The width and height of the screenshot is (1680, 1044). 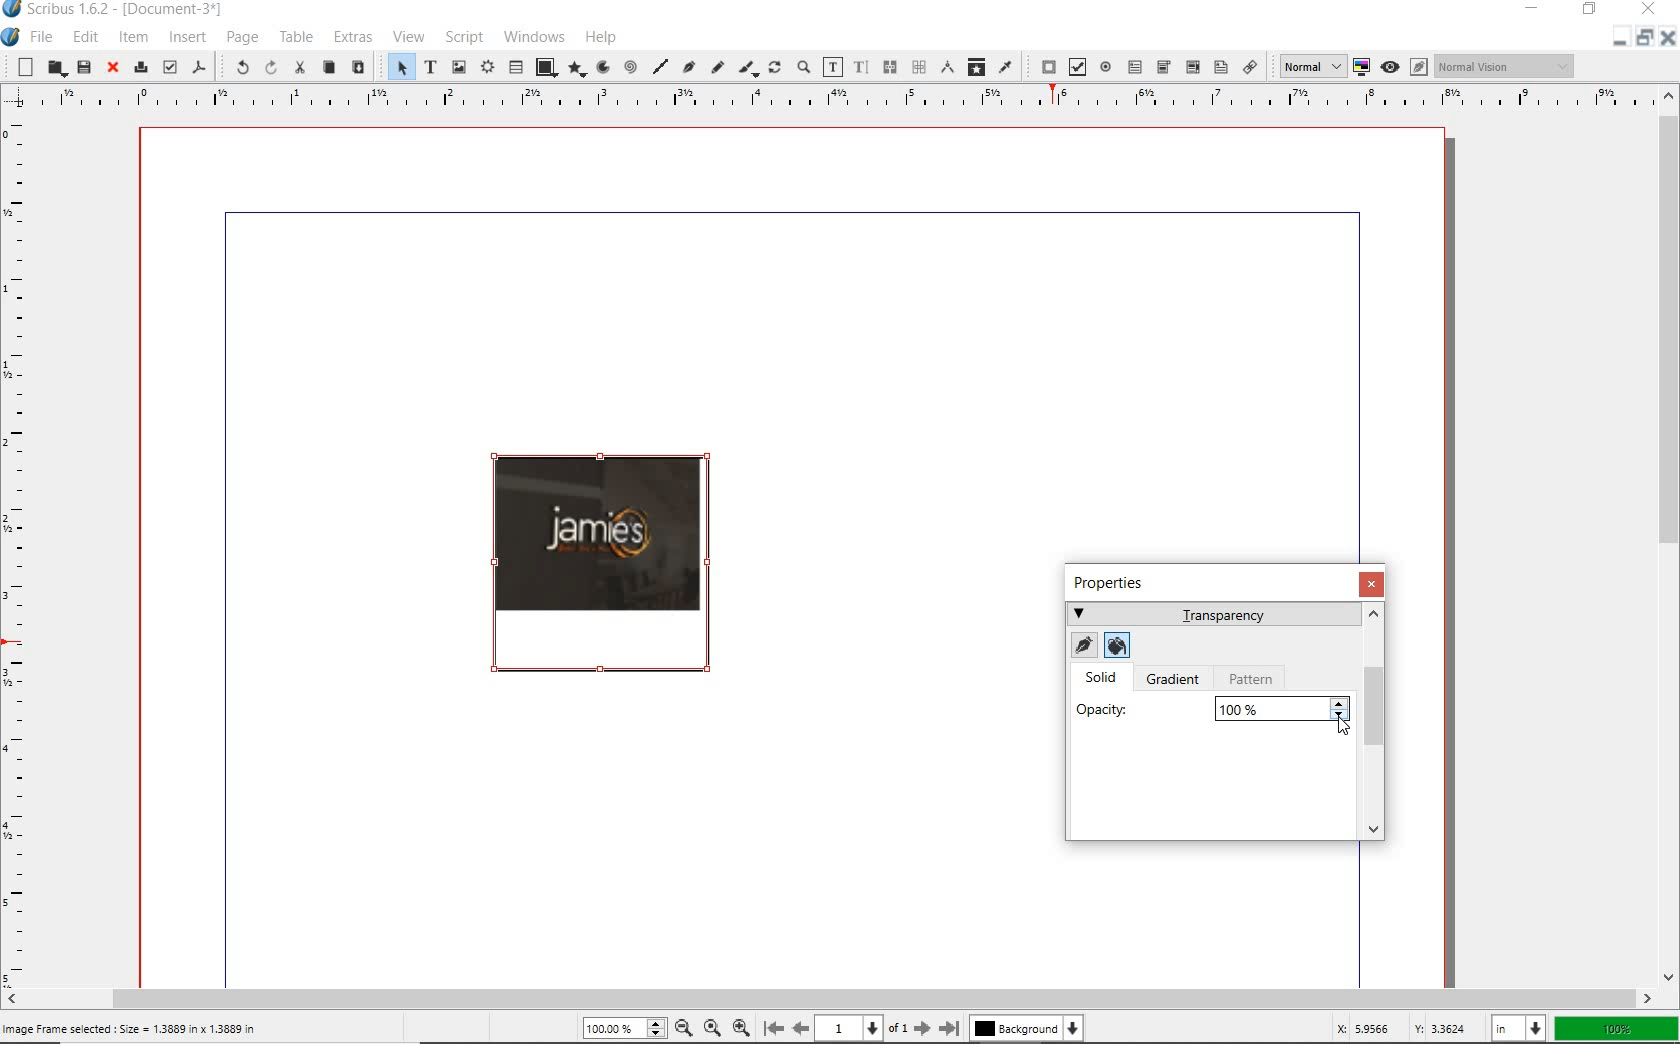 What do you see at coordinates (601, 68) in the screenshot?
I see `arc` at bounding box center [601, 68].